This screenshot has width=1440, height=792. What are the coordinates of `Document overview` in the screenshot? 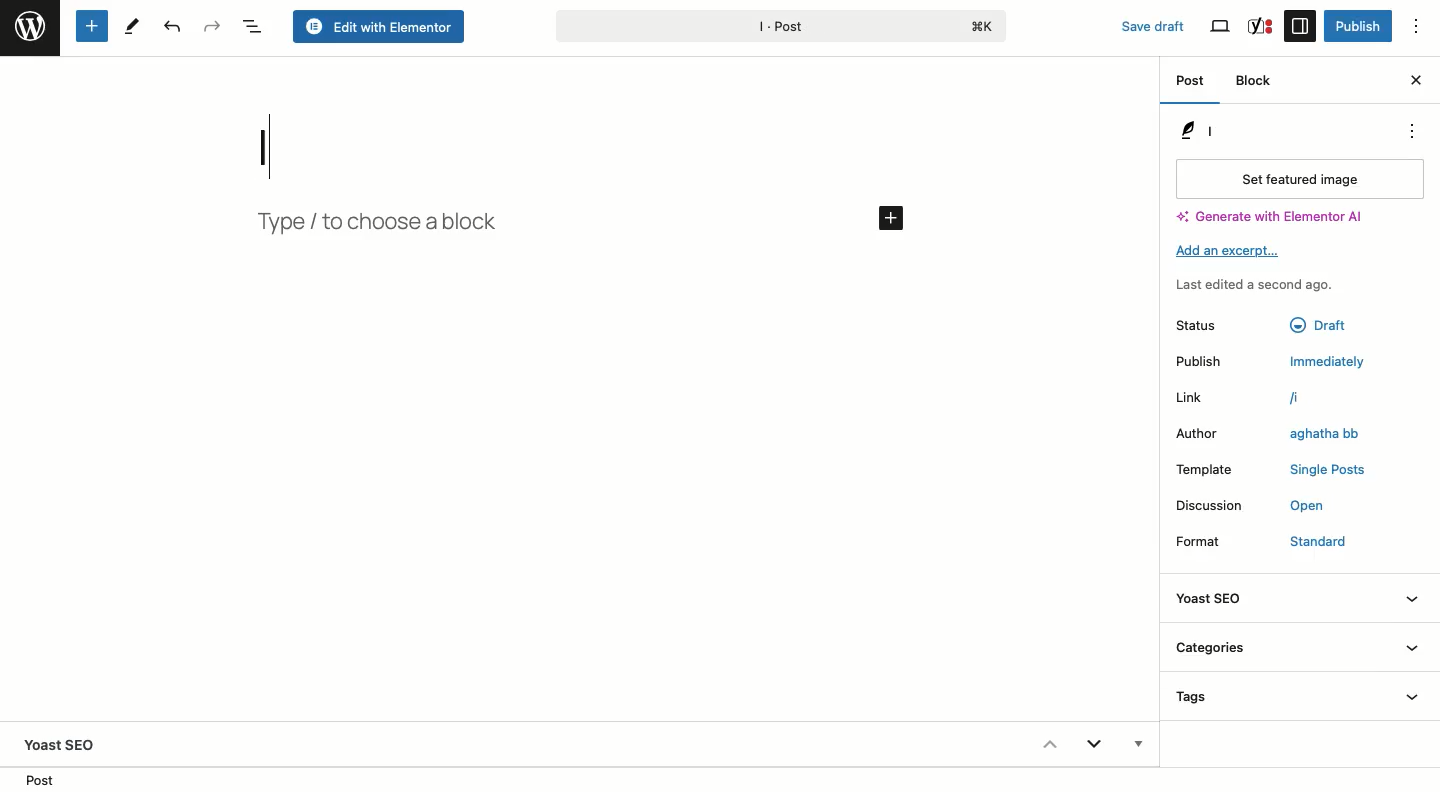 It's located at (253, 28).